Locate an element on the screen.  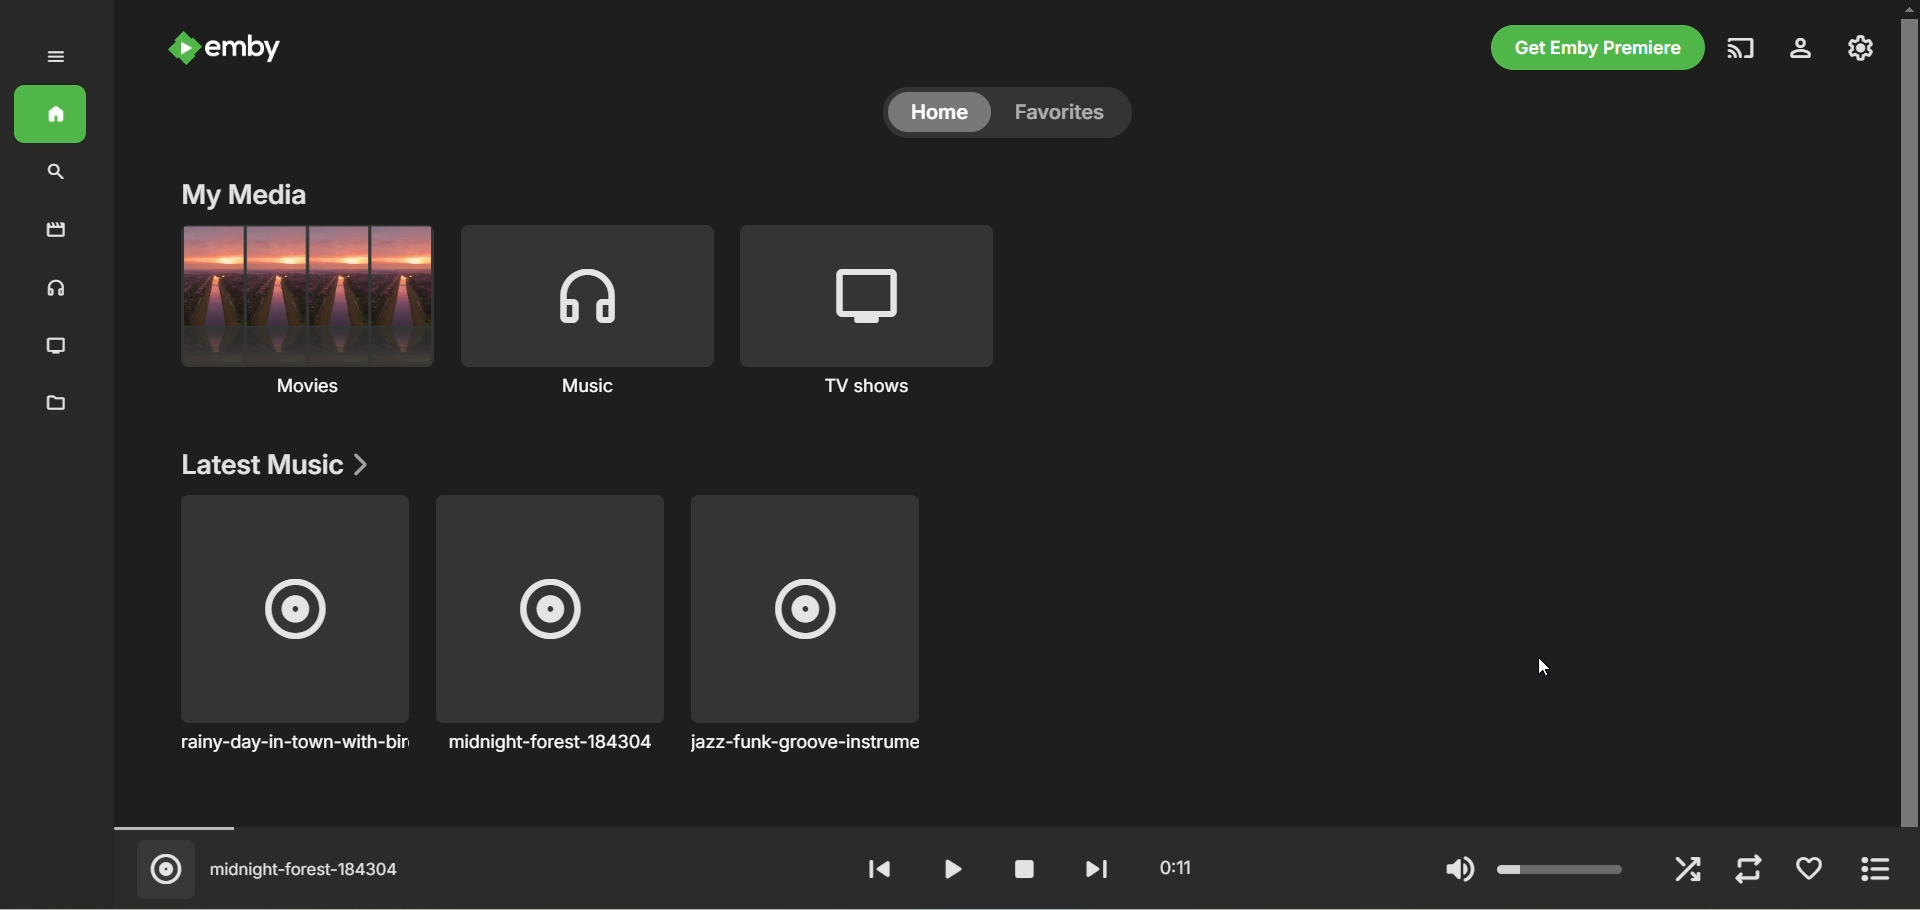
fast forward is located at coordinates (1091, 869).